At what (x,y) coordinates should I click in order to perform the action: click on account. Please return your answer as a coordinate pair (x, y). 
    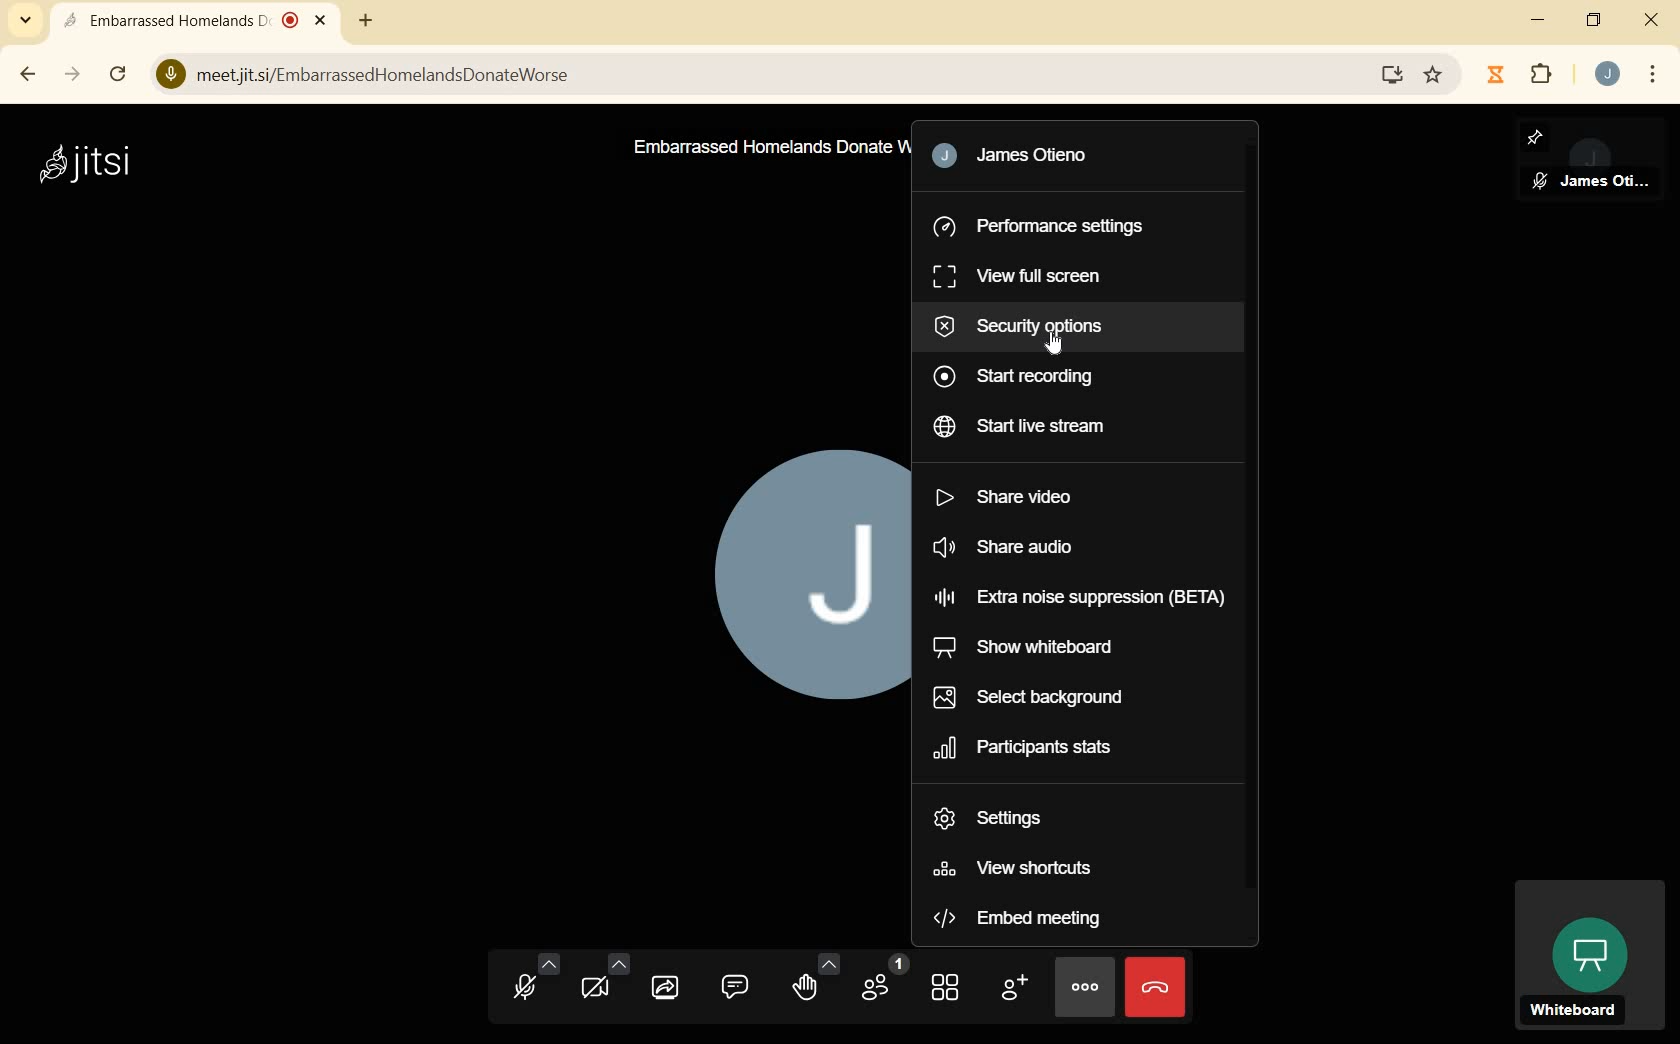
    Looking at the image, I should click on (1608, 76).